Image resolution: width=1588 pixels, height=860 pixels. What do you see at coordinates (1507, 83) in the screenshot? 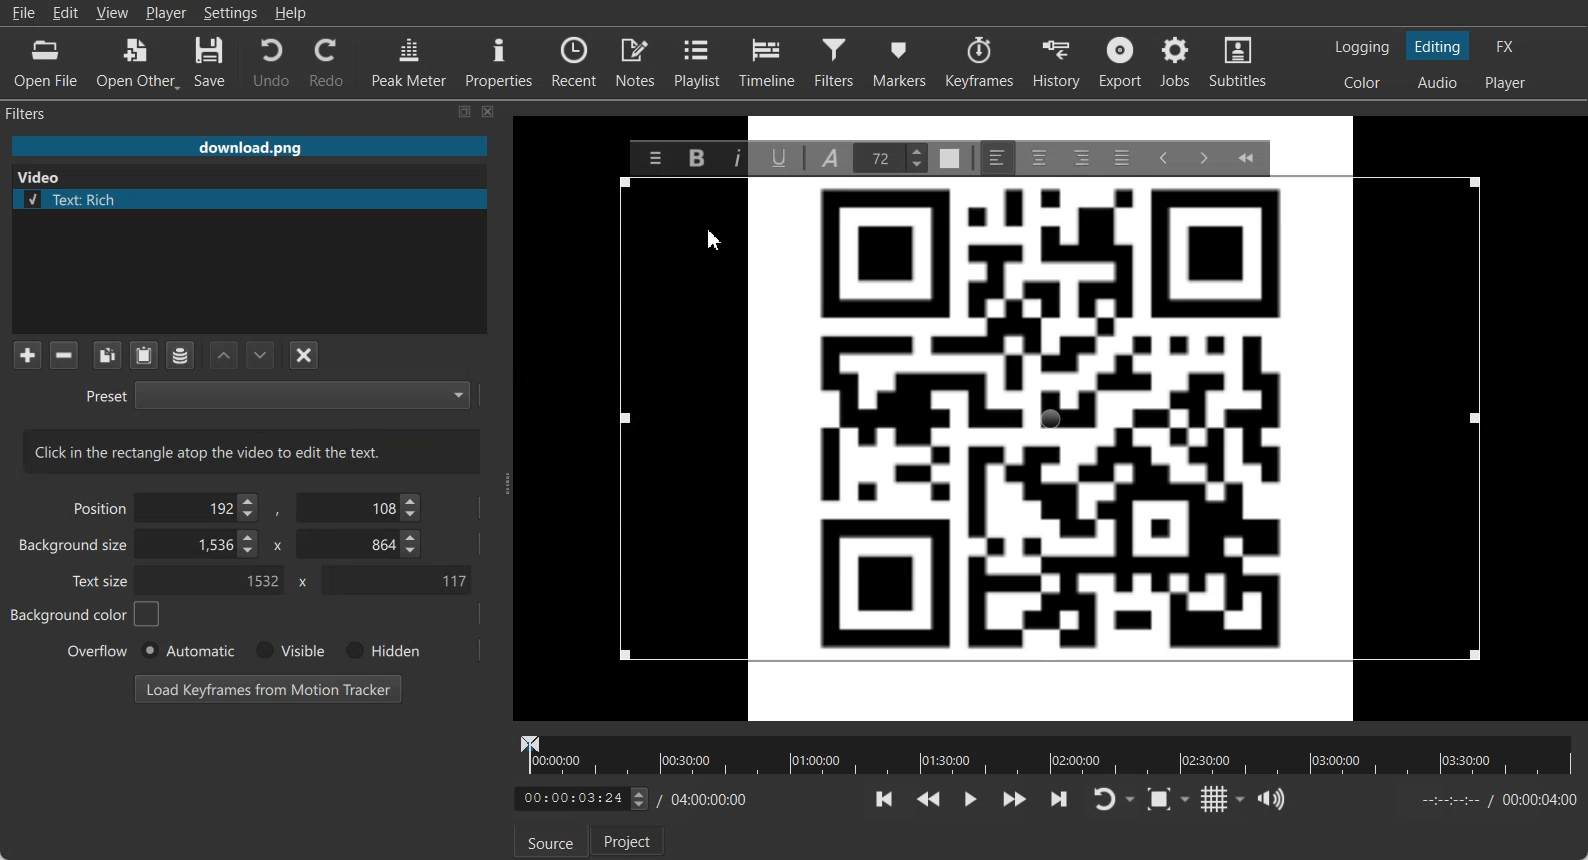
I see `Switching to the Player only layout` at bounding box center [1507, 83].